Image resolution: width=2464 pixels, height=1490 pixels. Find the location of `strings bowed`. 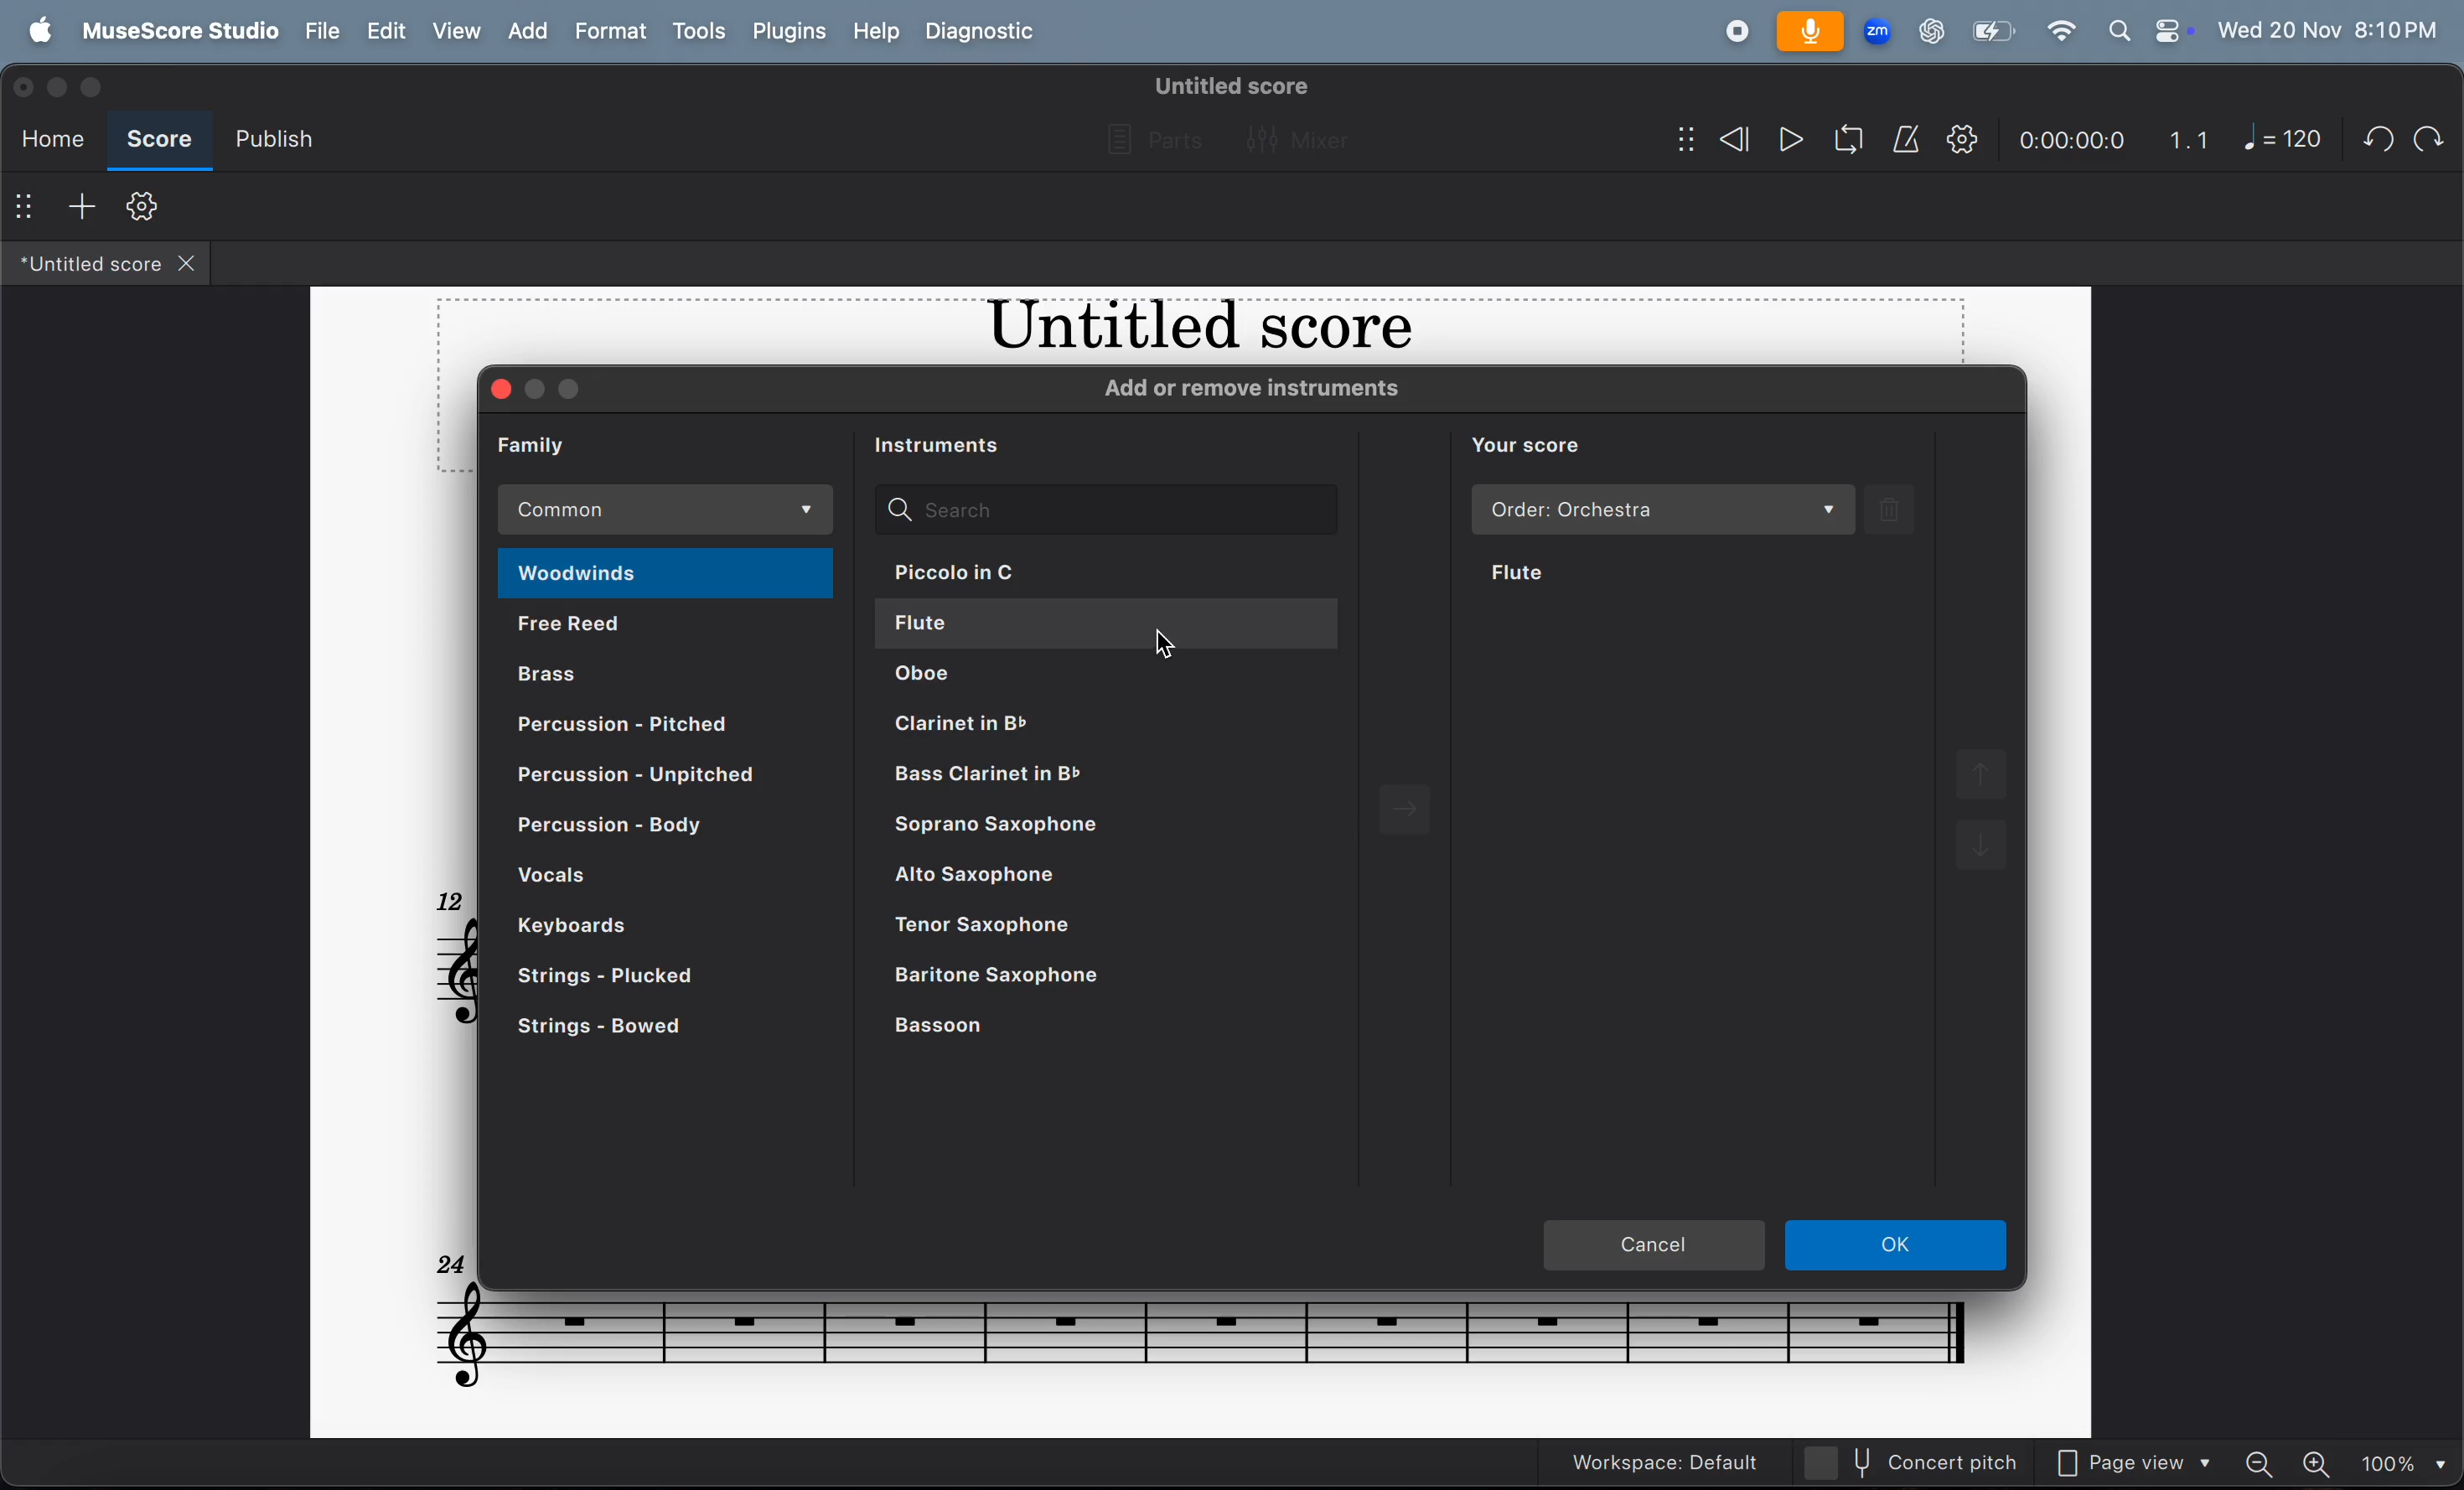

strings bowed is located at coordinates (658, 1026).